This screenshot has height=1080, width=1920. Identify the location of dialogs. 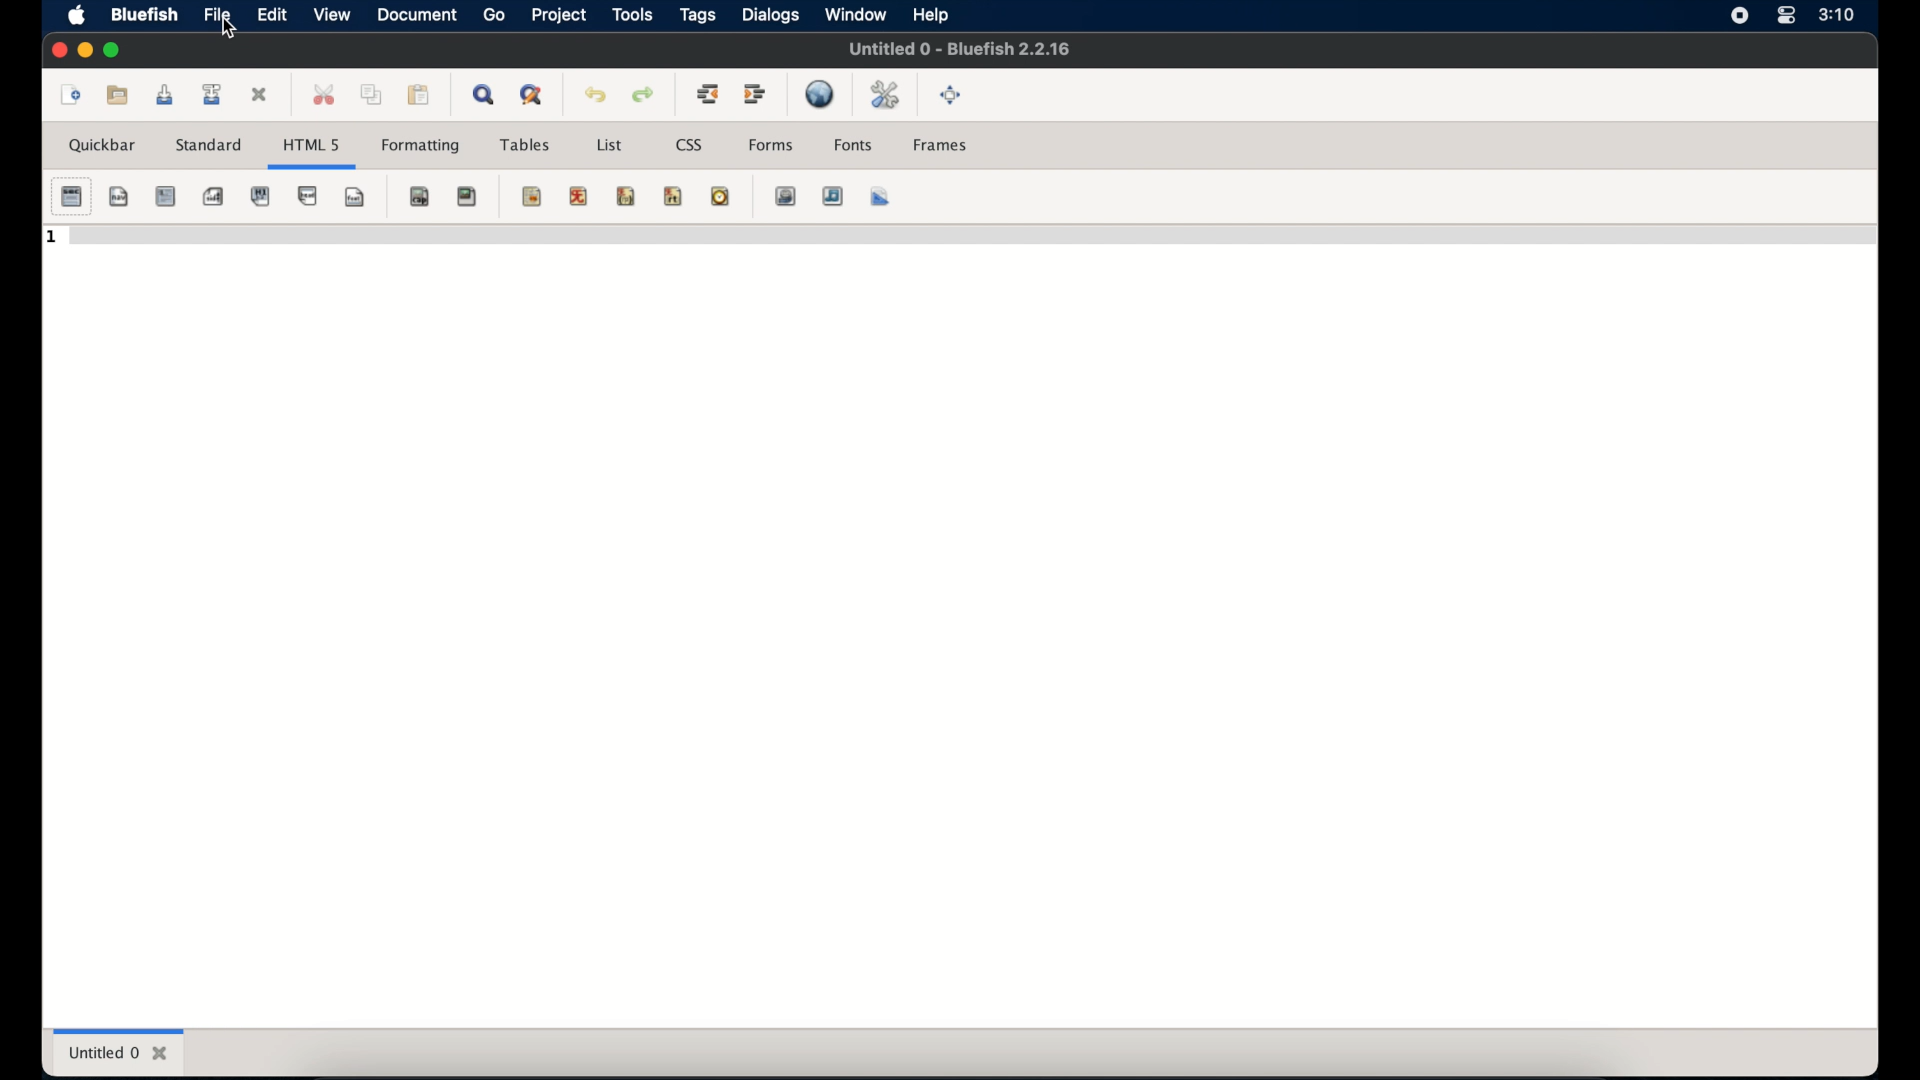
(770, 15).